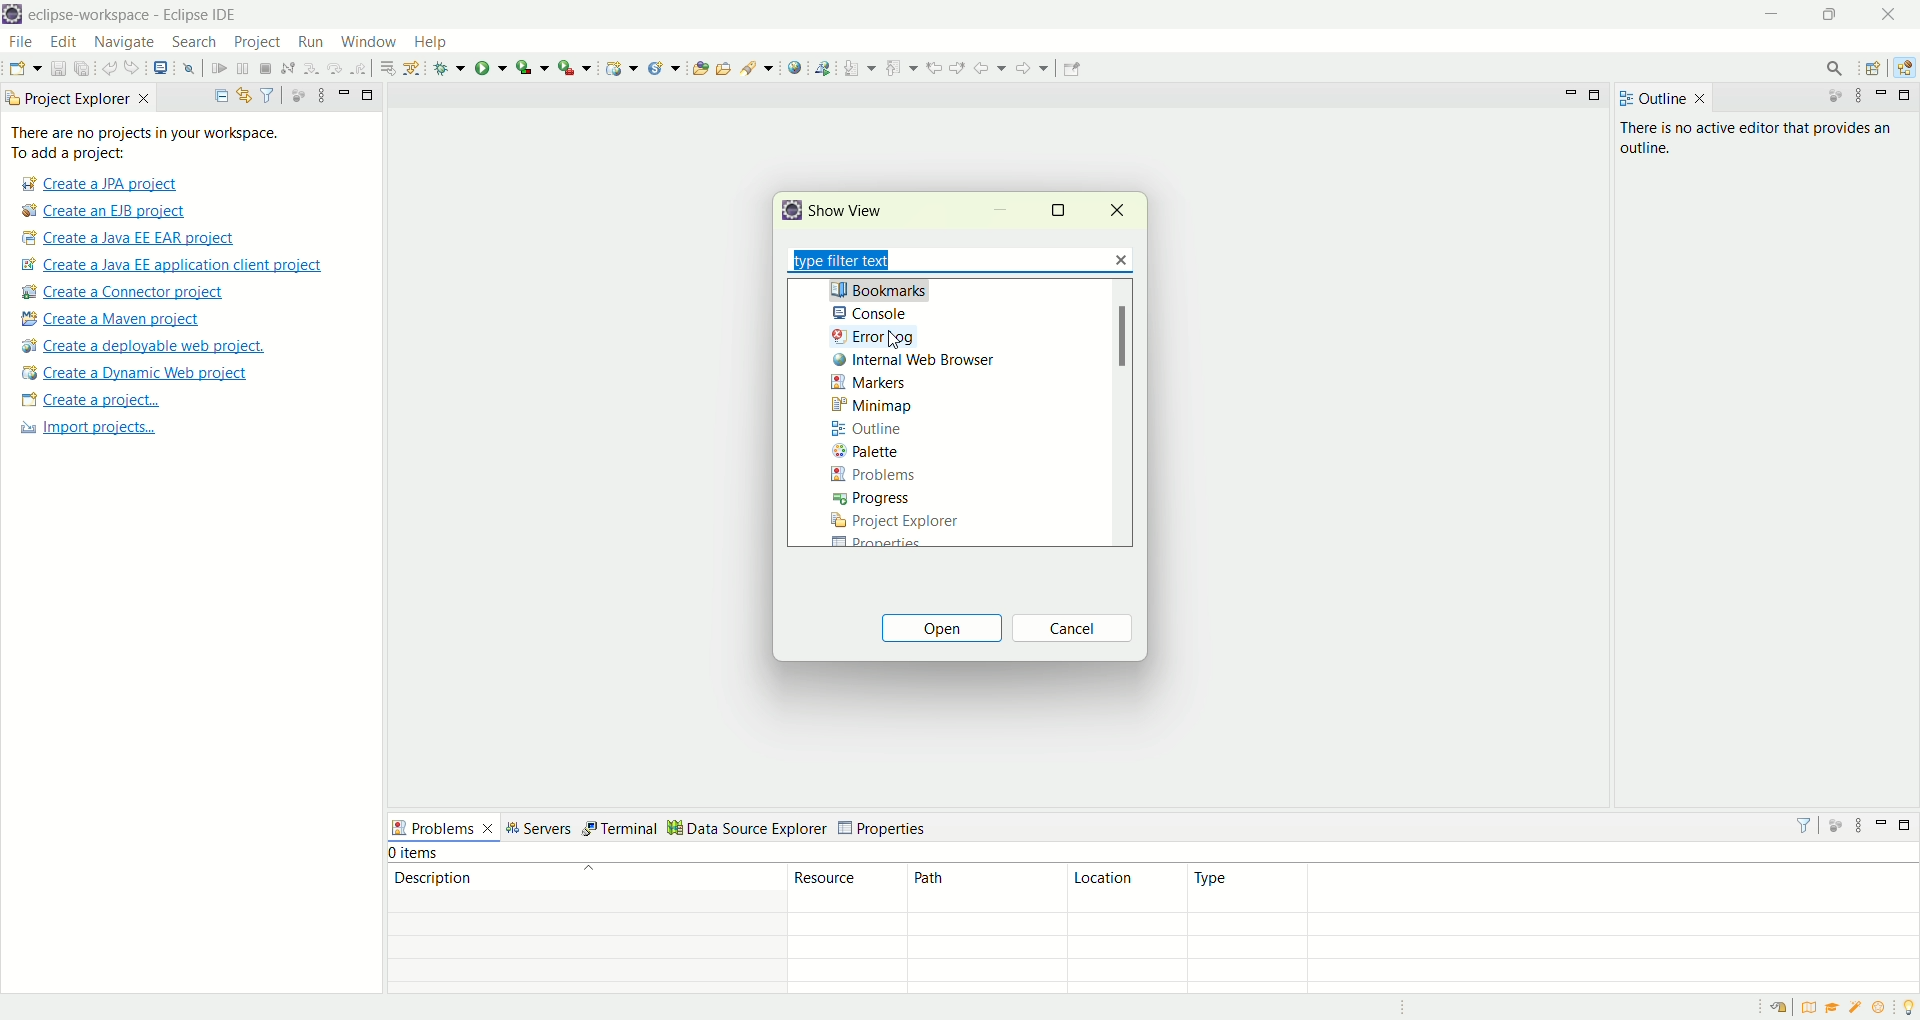 This screenshot has height=1020, width=1920. What do you see at coordinates (1125, 412) in the screenshot?
I see `scroll bar` at bounding box center [1125, 412].